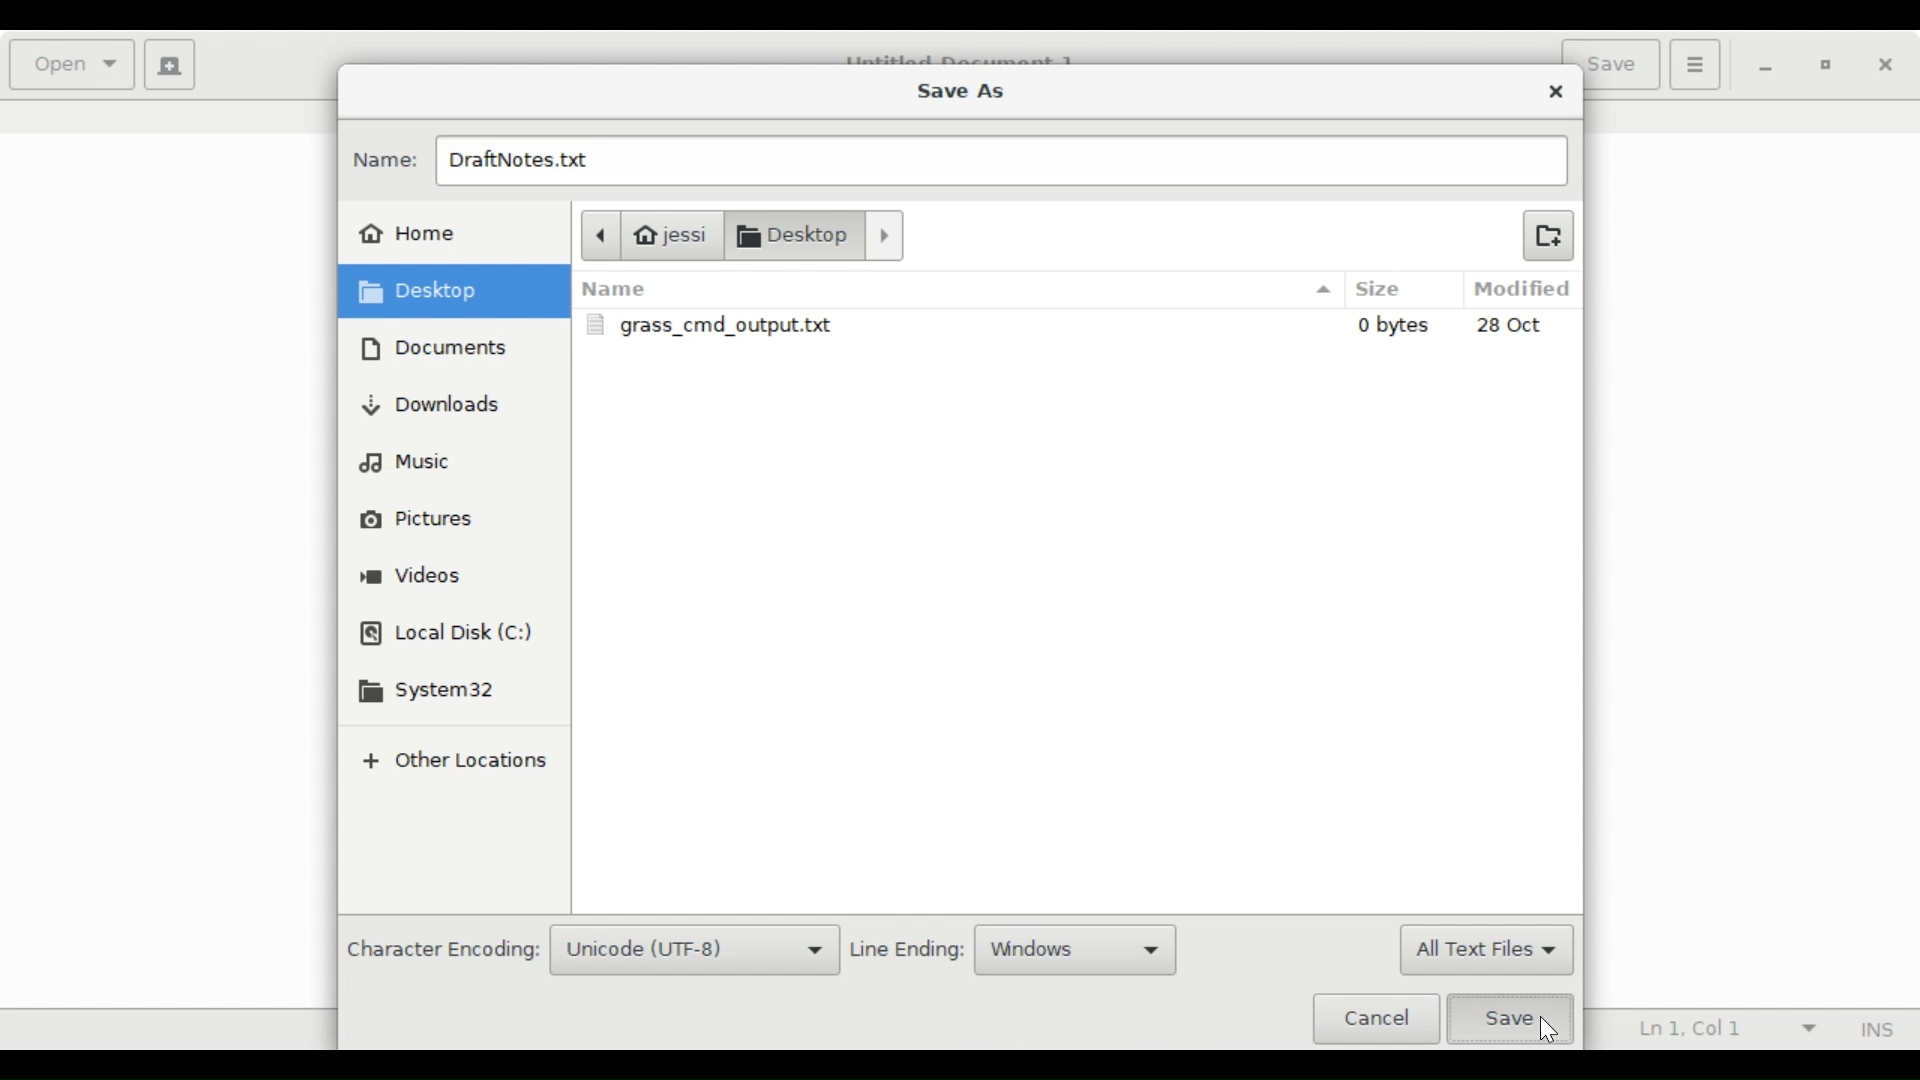  What do you see at coordinates (957, 289) in the screenshot?
I see `Name` at bounding box center [957, 289].